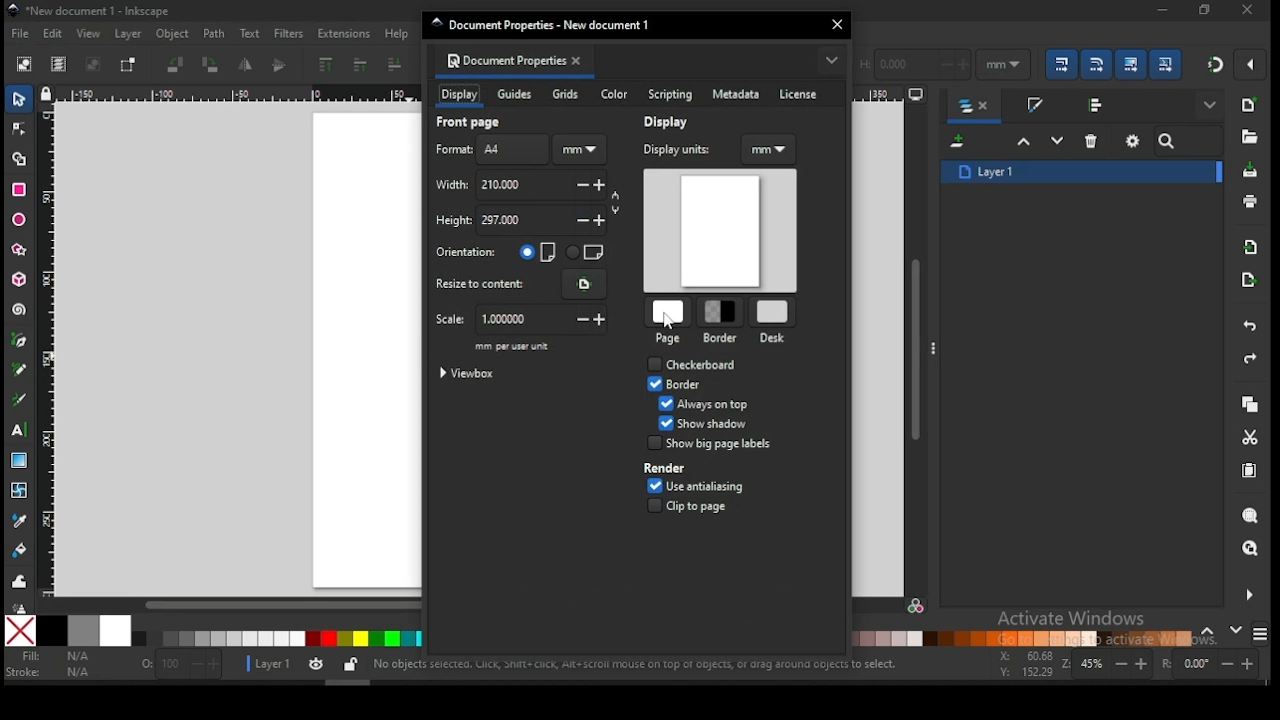 The image size is (1280, 720). Describe the element at coordinates (522, 252) in the screenshot. I see `page orientation: vertical/horizontal` at that location.